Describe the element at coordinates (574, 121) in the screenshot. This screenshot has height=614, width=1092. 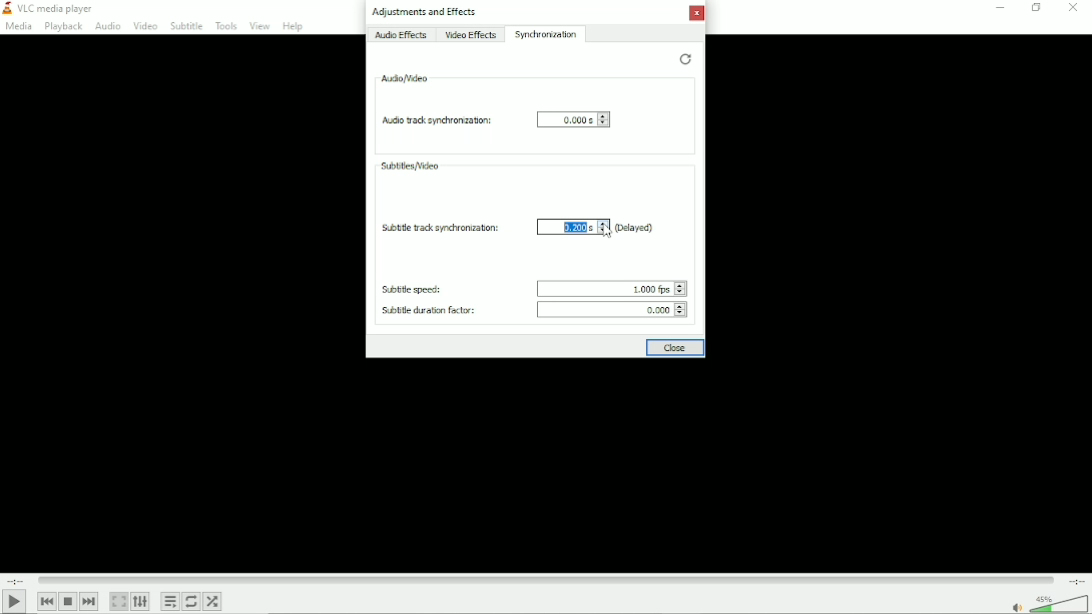
I see `0.000 s` at that location.